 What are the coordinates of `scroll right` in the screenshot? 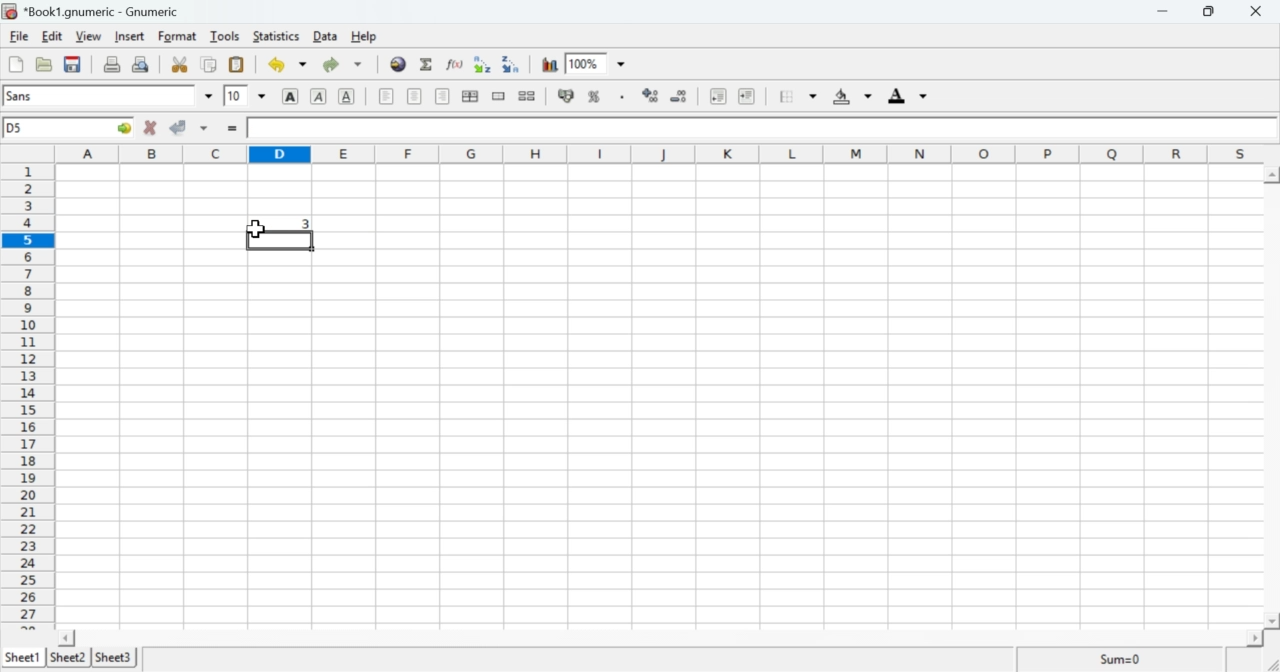 It's located at (1252, 638).